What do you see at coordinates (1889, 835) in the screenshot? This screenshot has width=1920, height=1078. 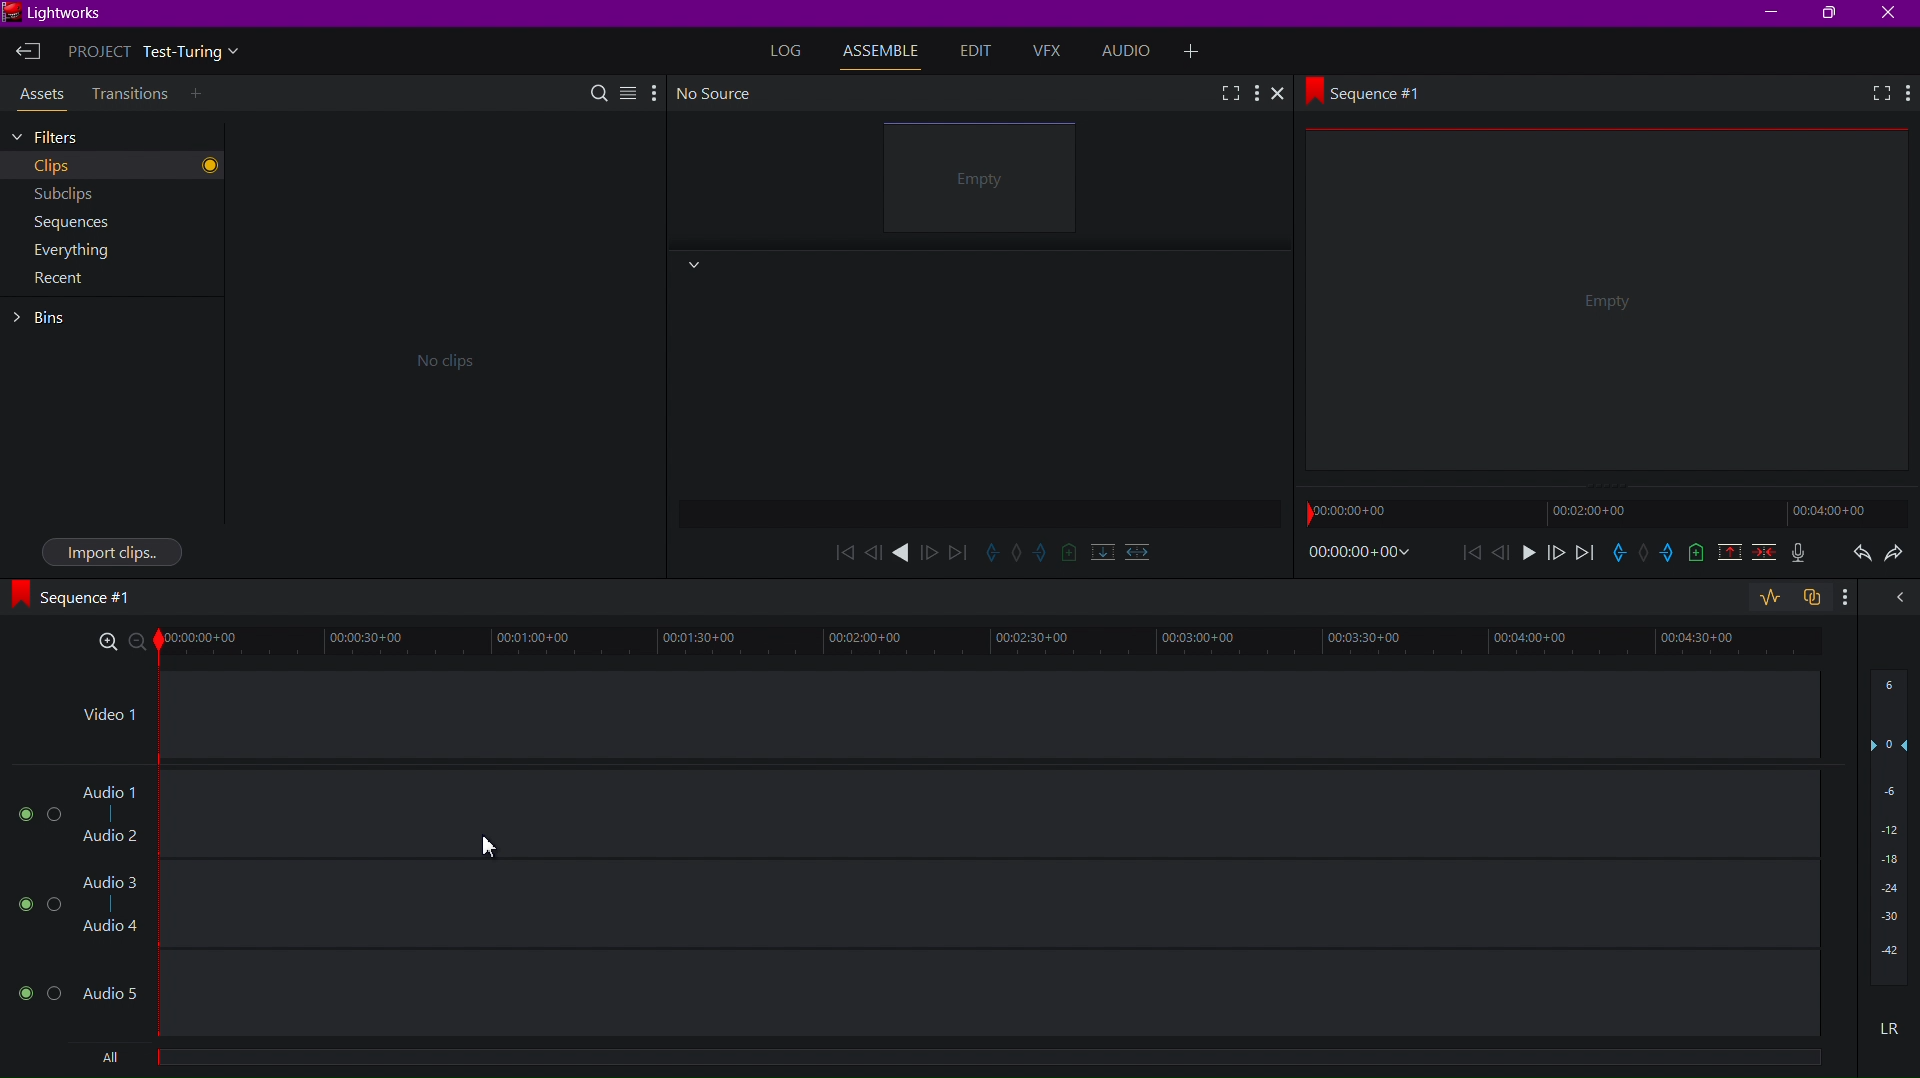 I see `Audio Level` at bounding box center [1889, 835].